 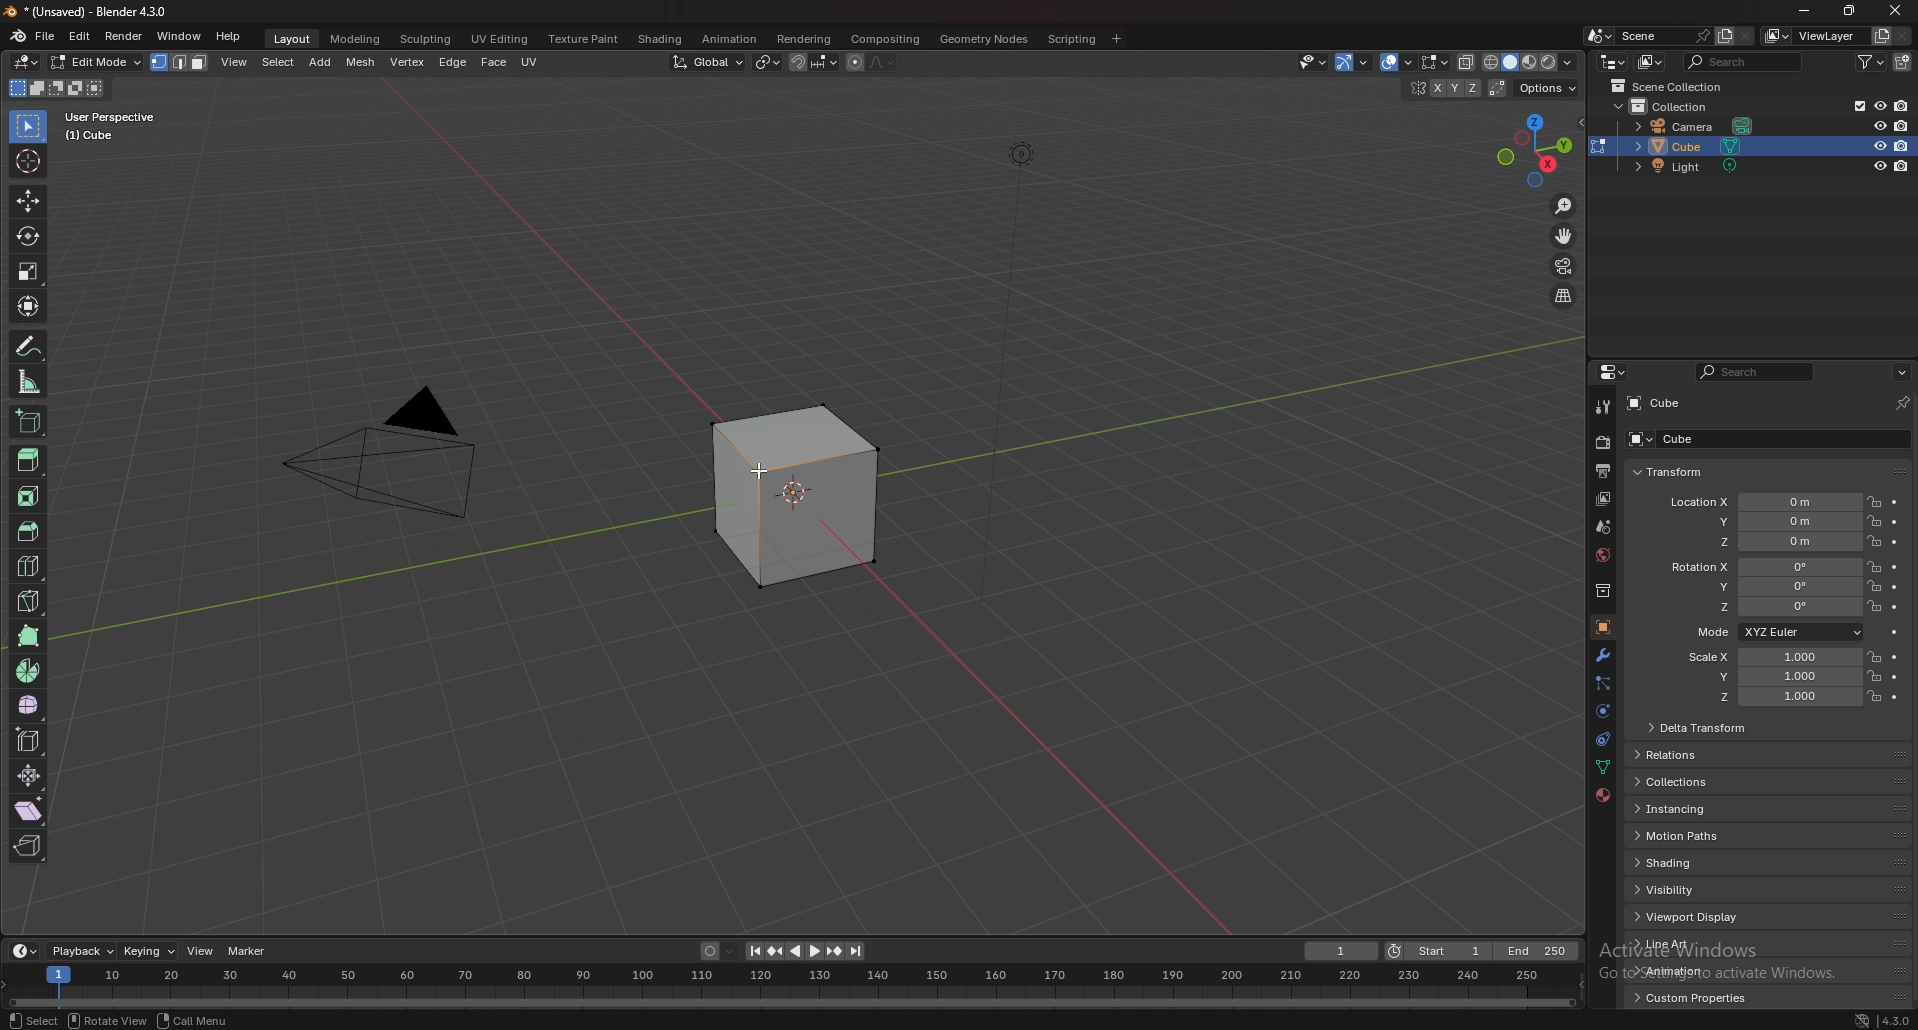 I want to click on measure, so click(x=30, y=383).